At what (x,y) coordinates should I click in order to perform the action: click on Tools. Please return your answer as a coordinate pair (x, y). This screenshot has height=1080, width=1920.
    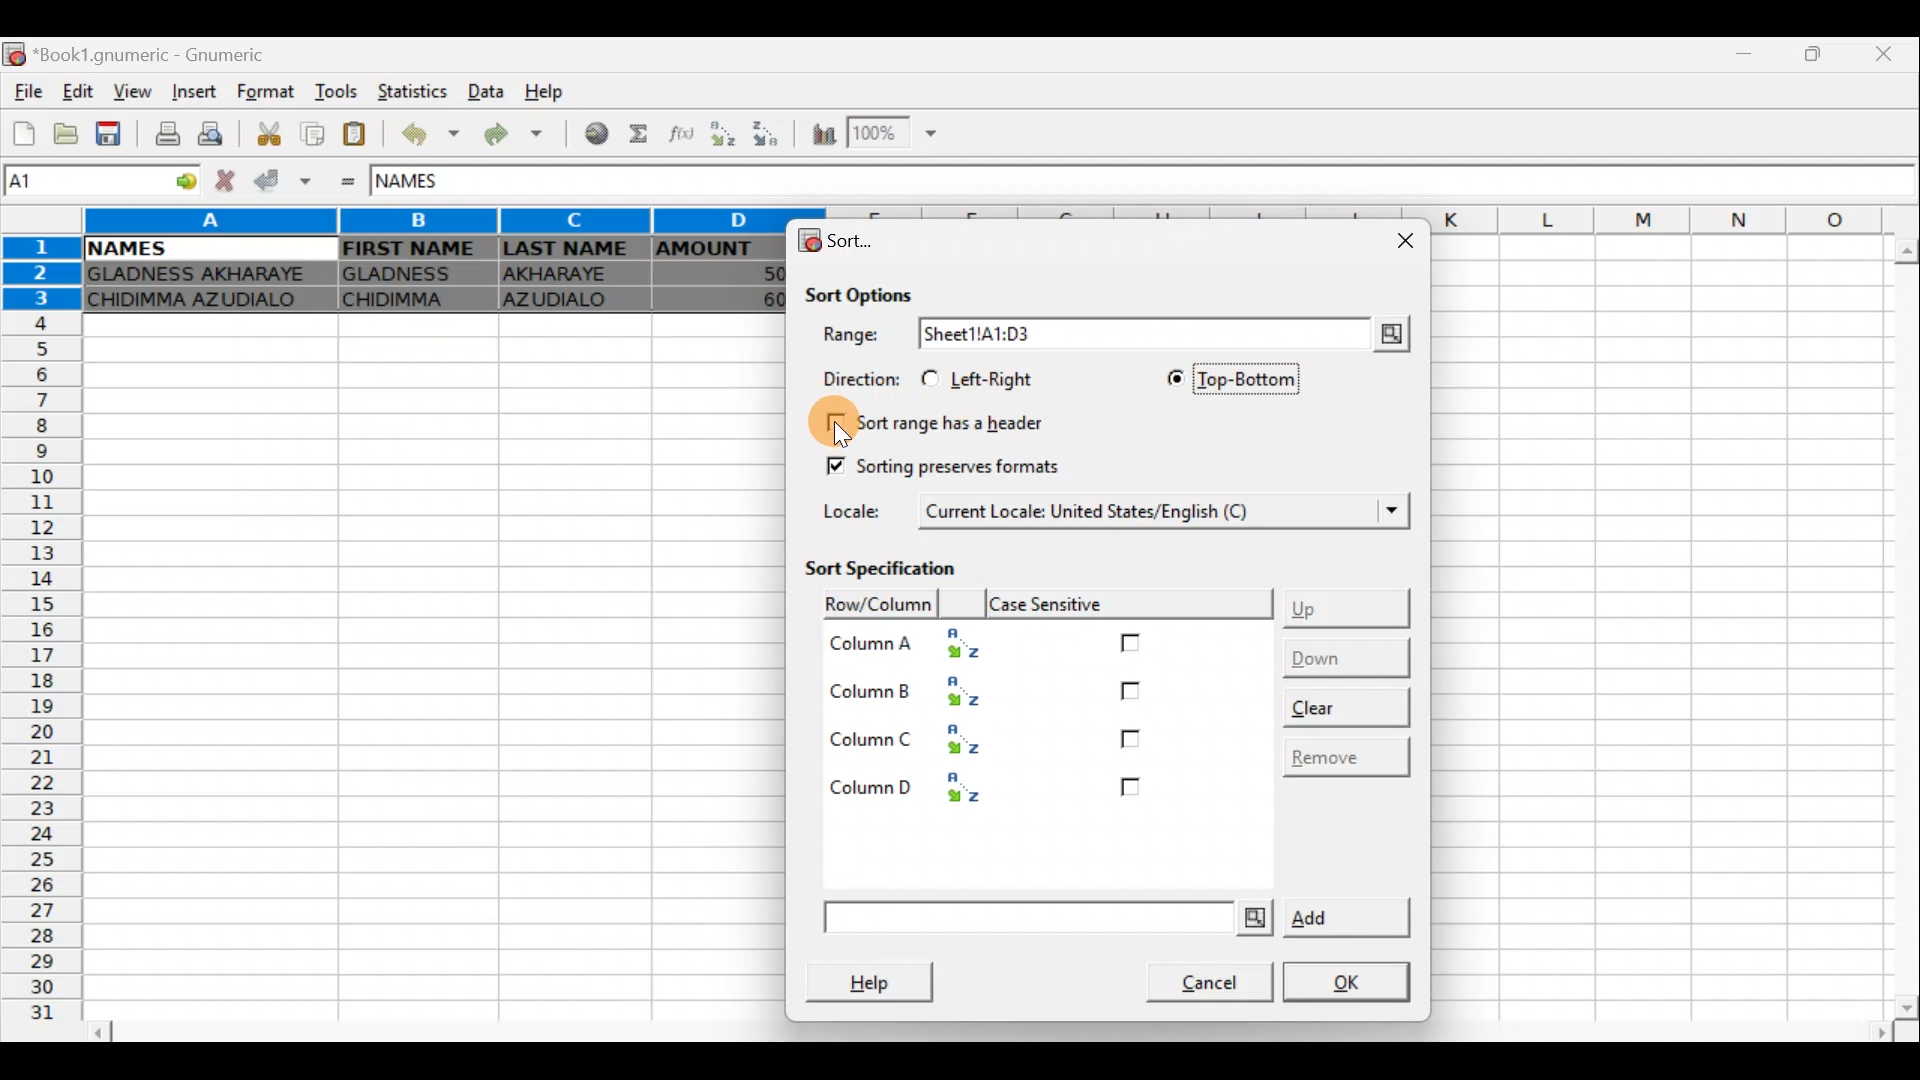
    Looking at the image, I should click on (340, 93).